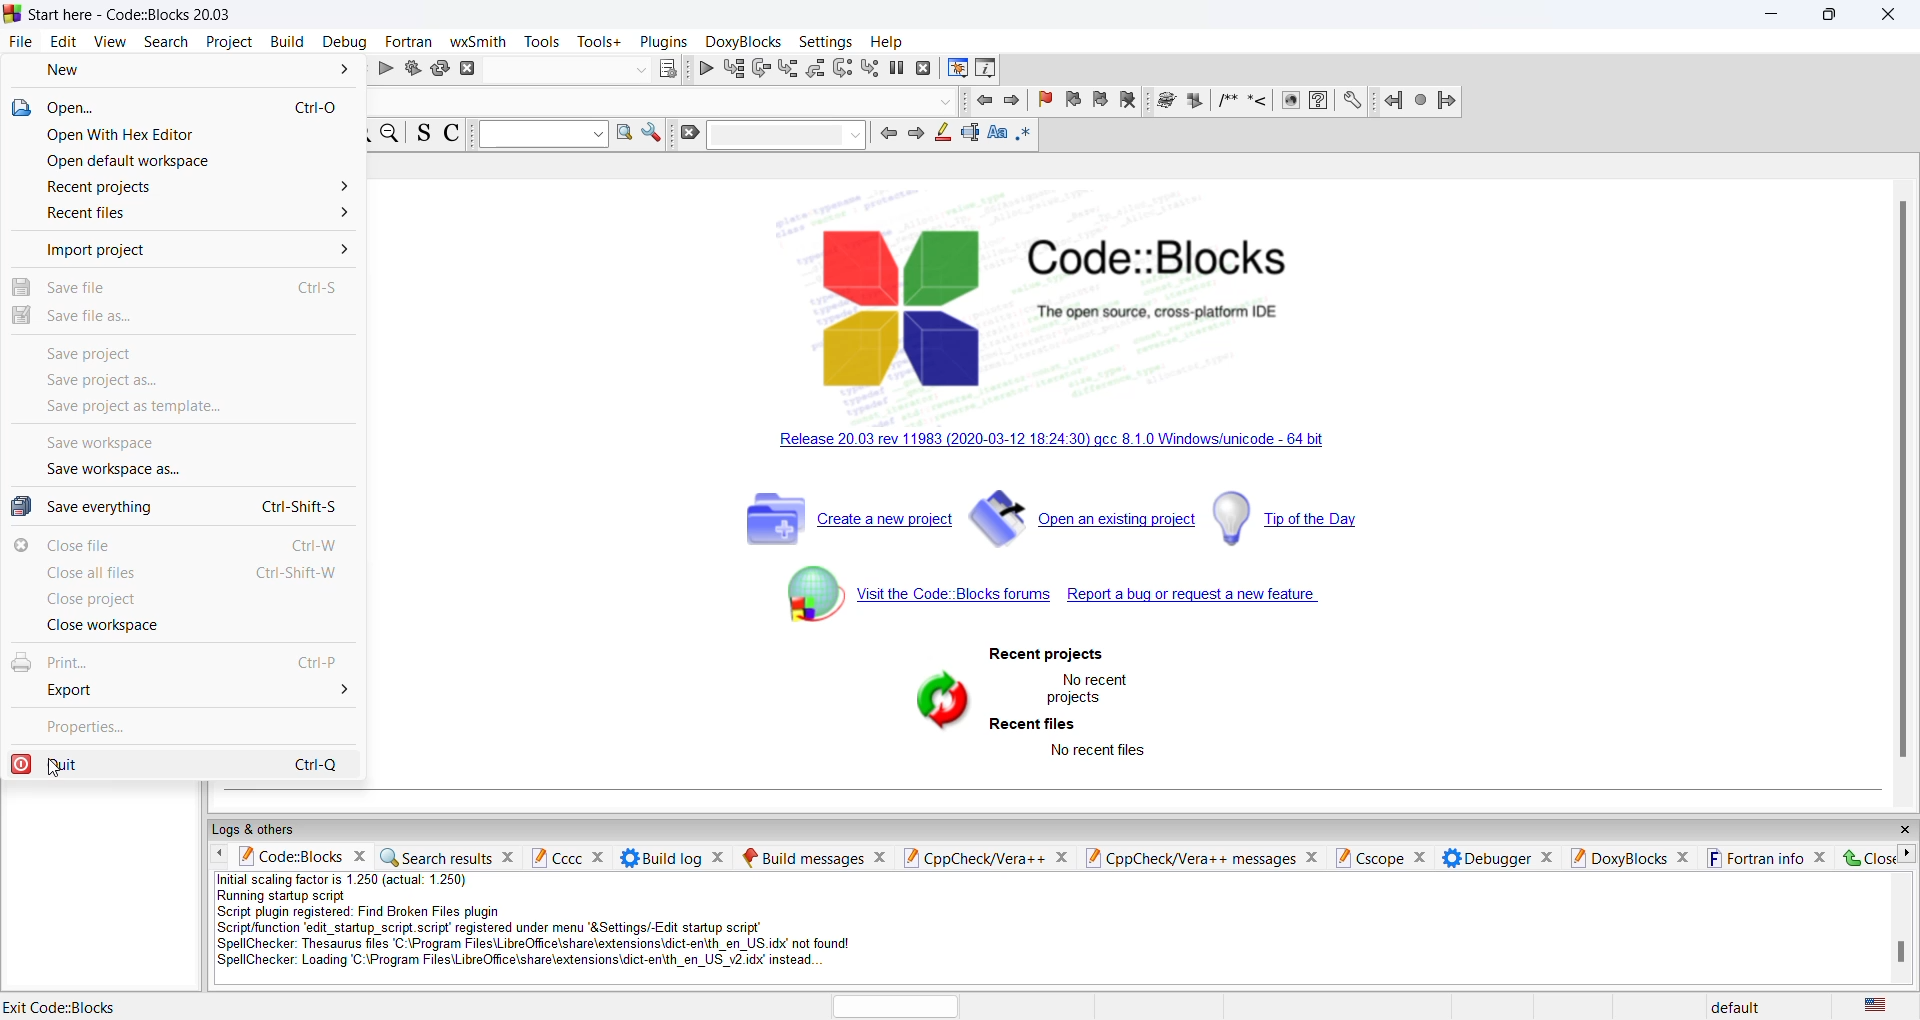 This screenshot has width=1920, height=1020. I want to click on stop debugger, so click(925, 68).